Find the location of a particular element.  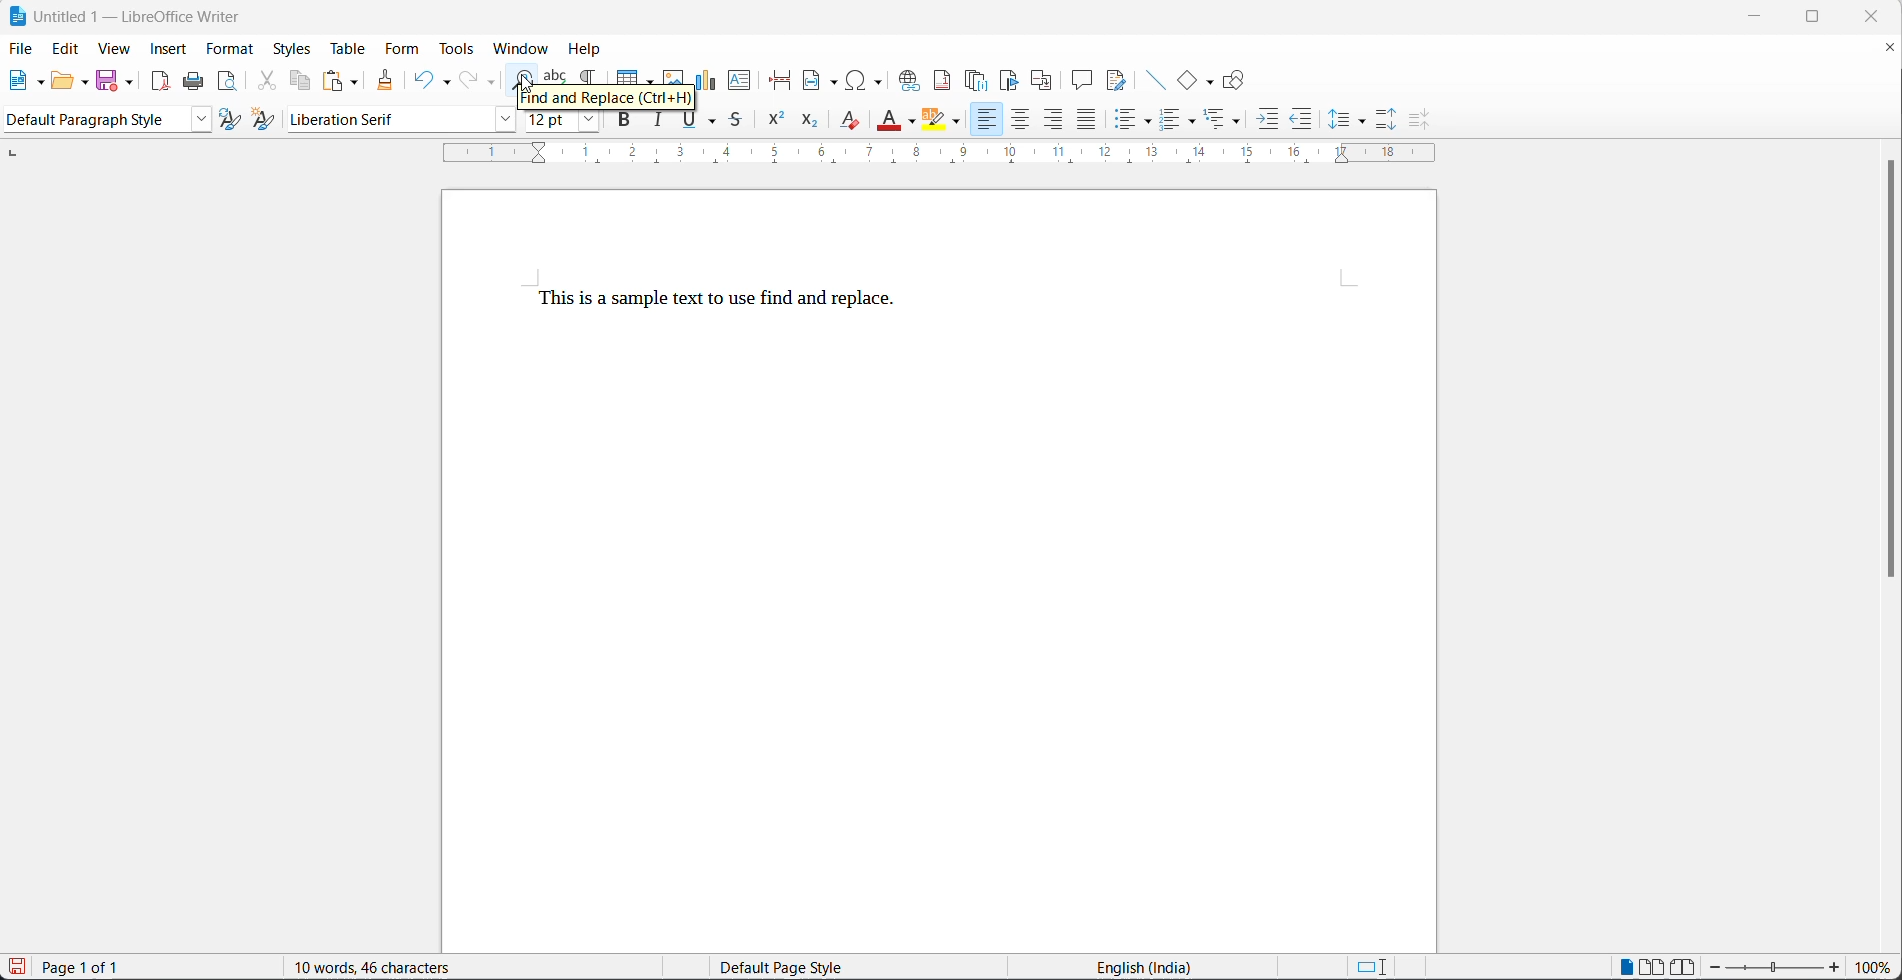

multipage view is located at coordinates (1651, 966).